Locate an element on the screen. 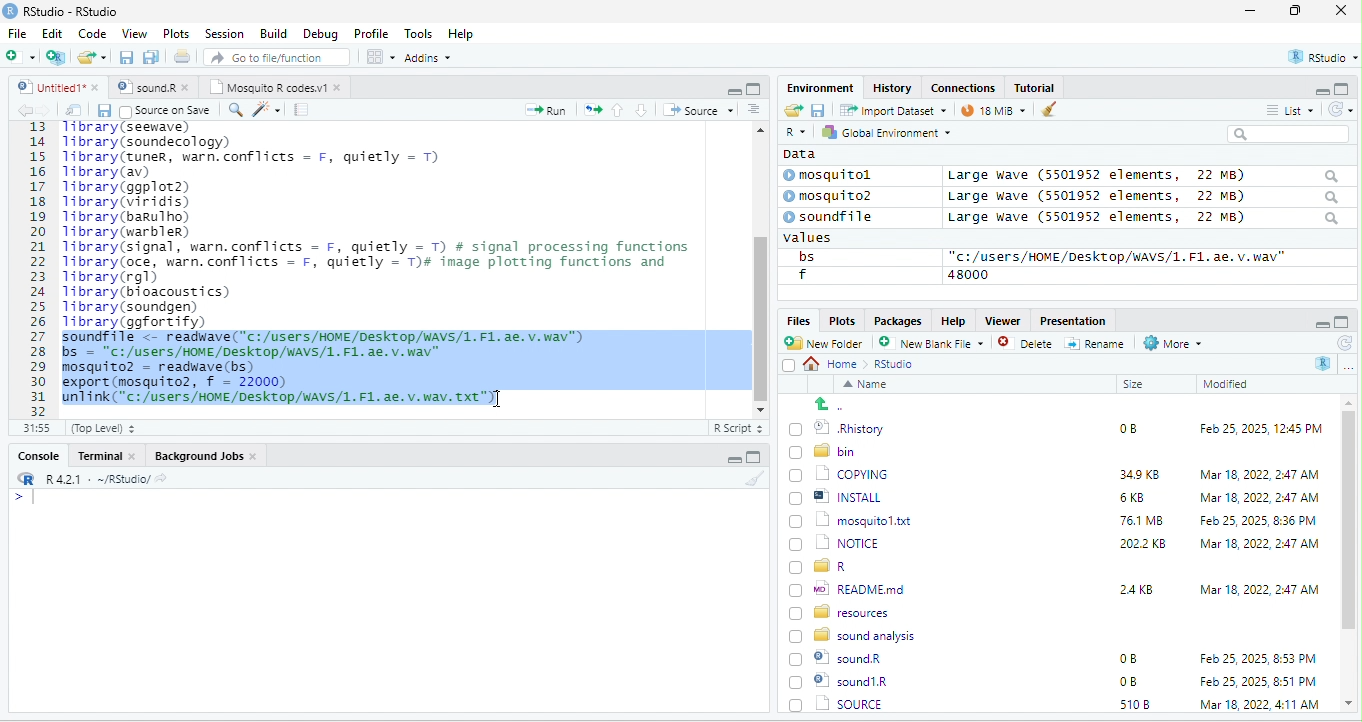  save is located at coordinates (128, 58).